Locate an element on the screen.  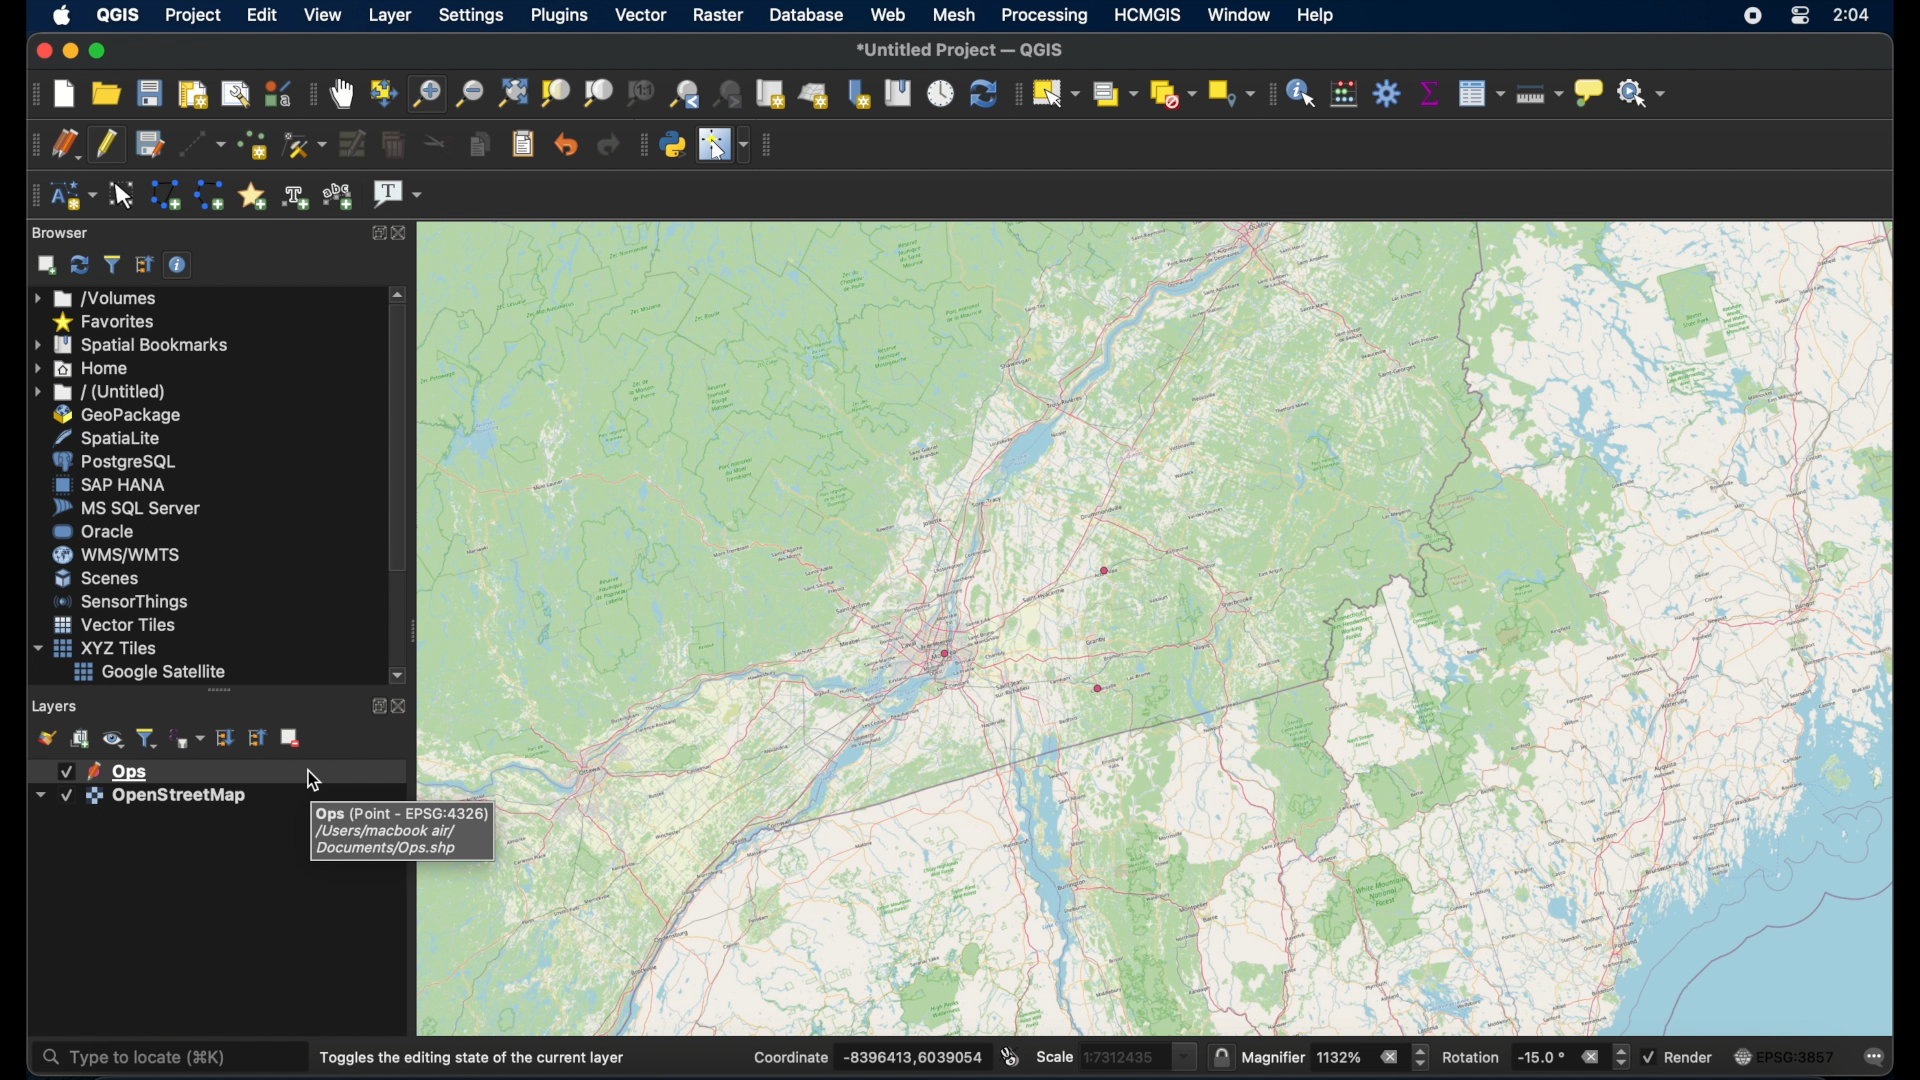
create line annotation is located at coordinates (209, 195).